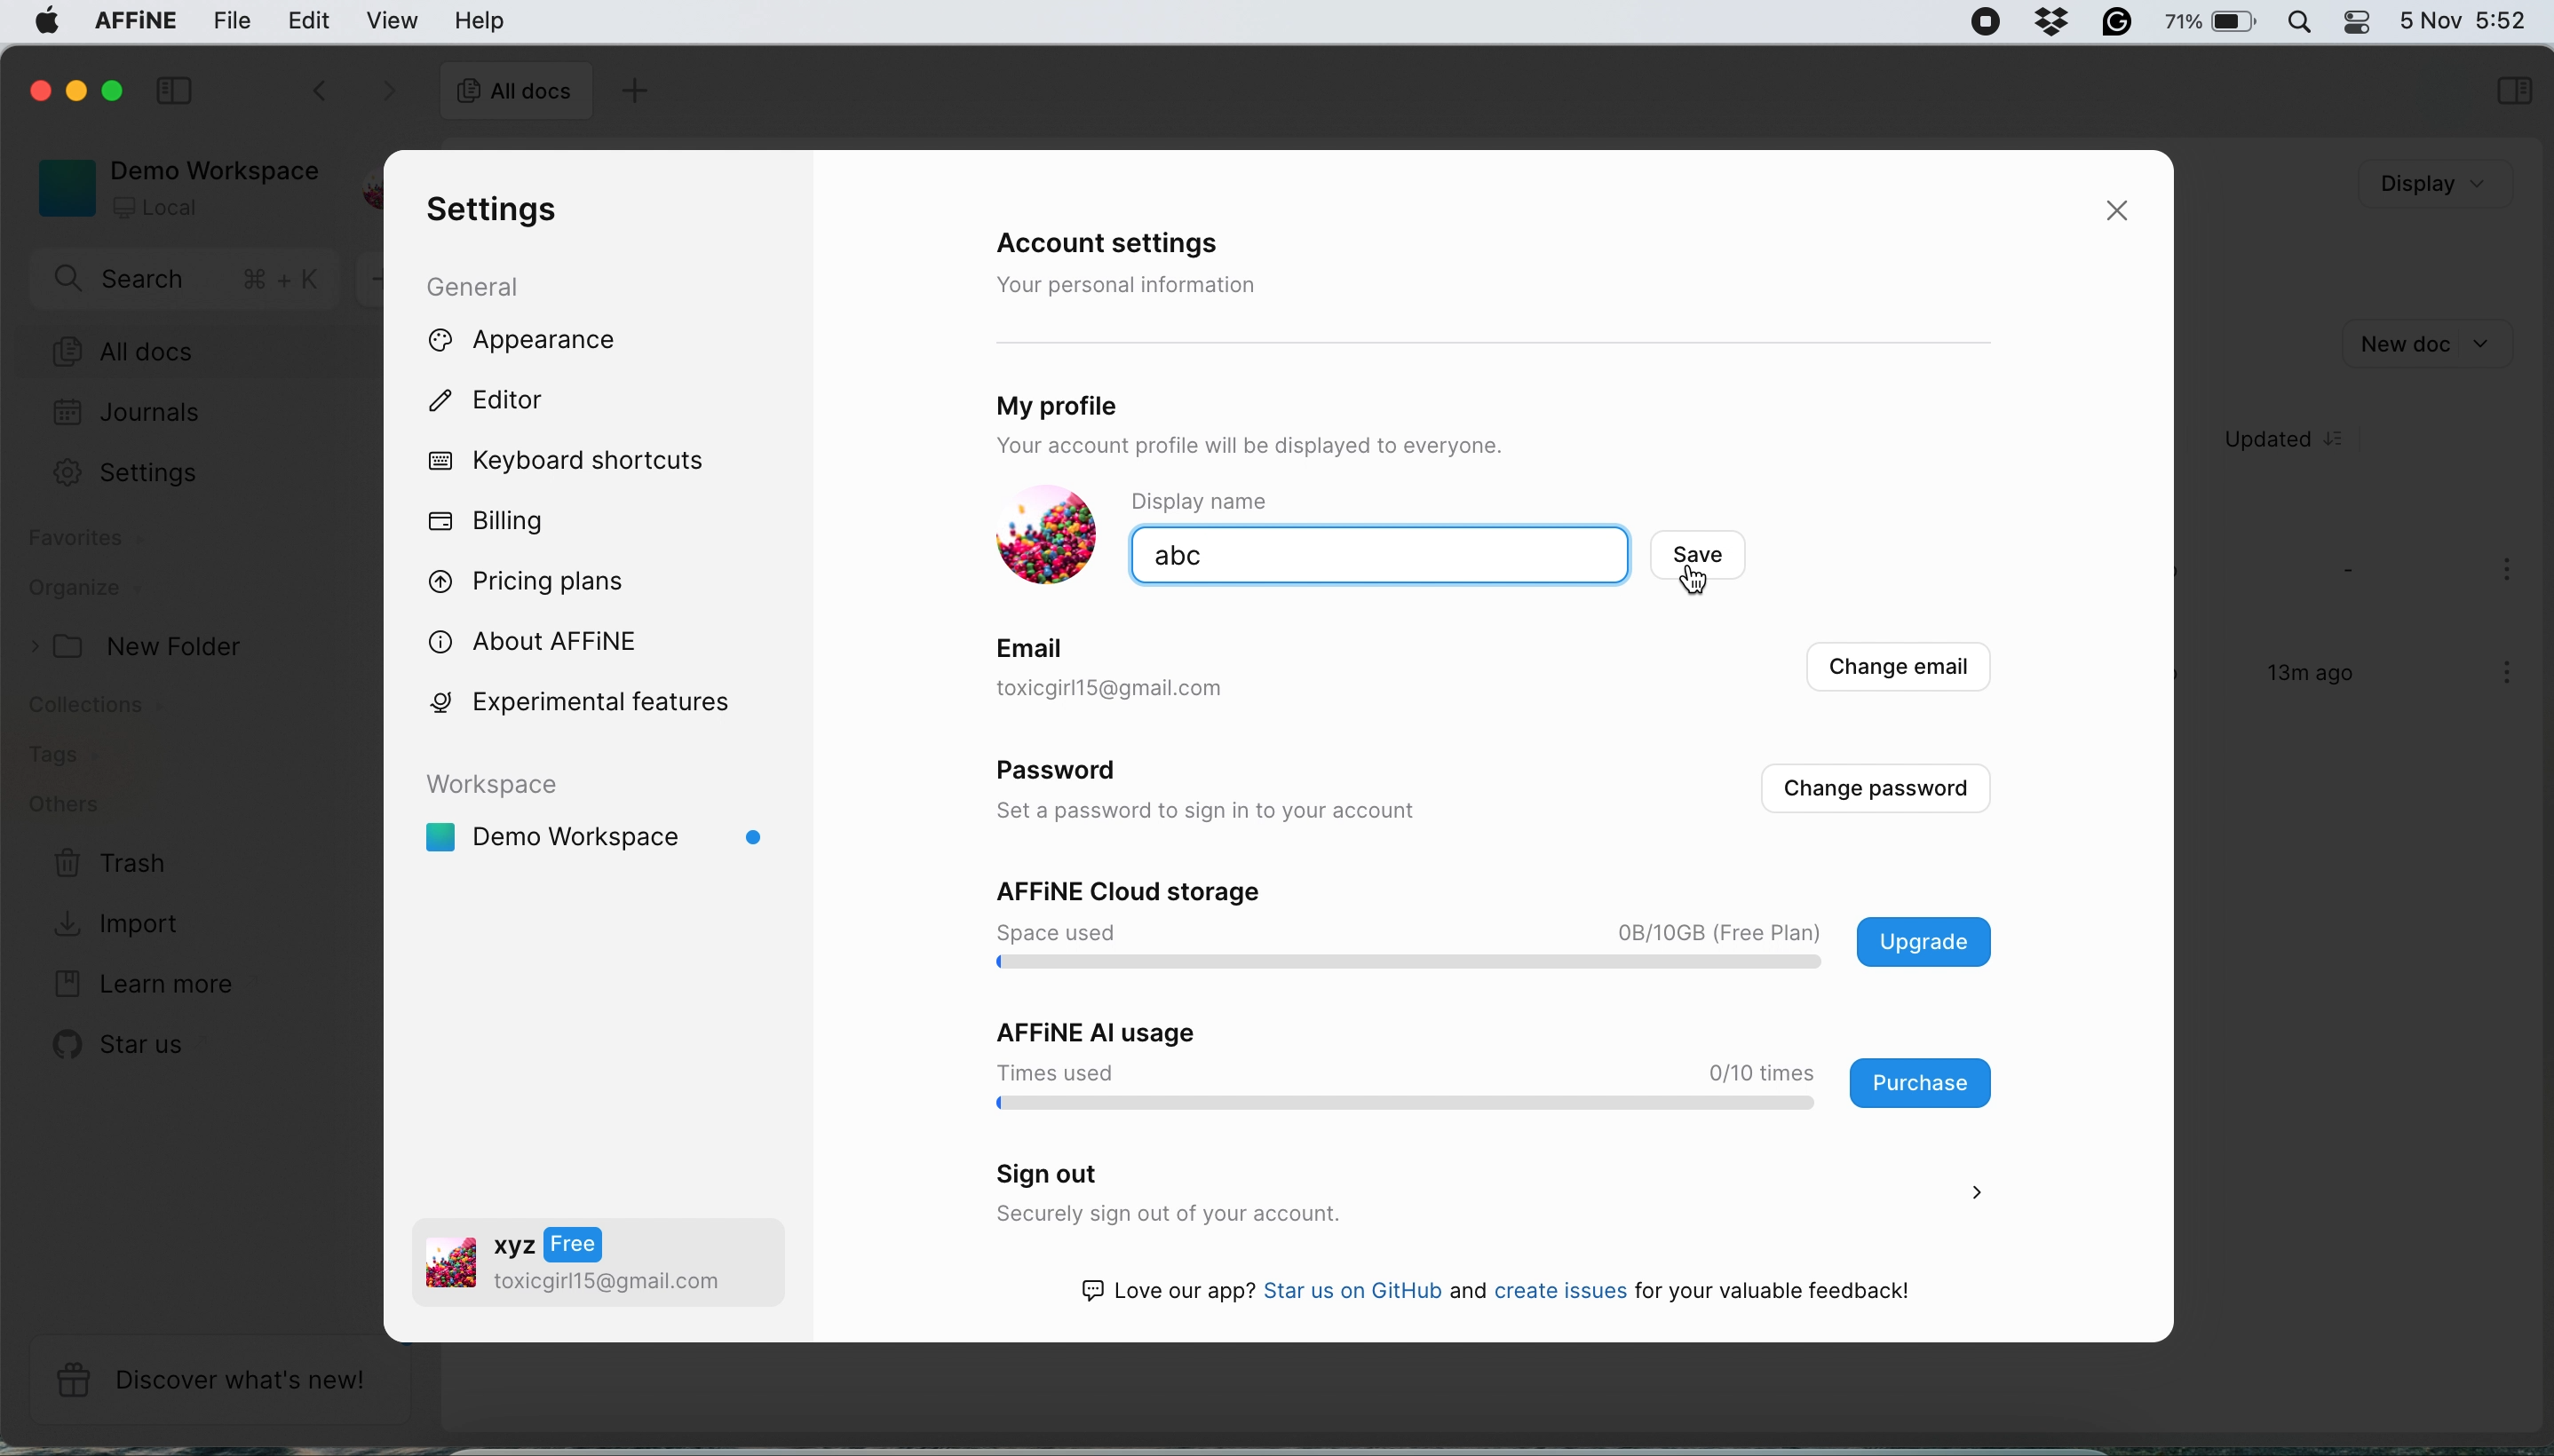 The height and width of the screenshot is (1456, 2554). I want to click on journals, so click(127, 415).